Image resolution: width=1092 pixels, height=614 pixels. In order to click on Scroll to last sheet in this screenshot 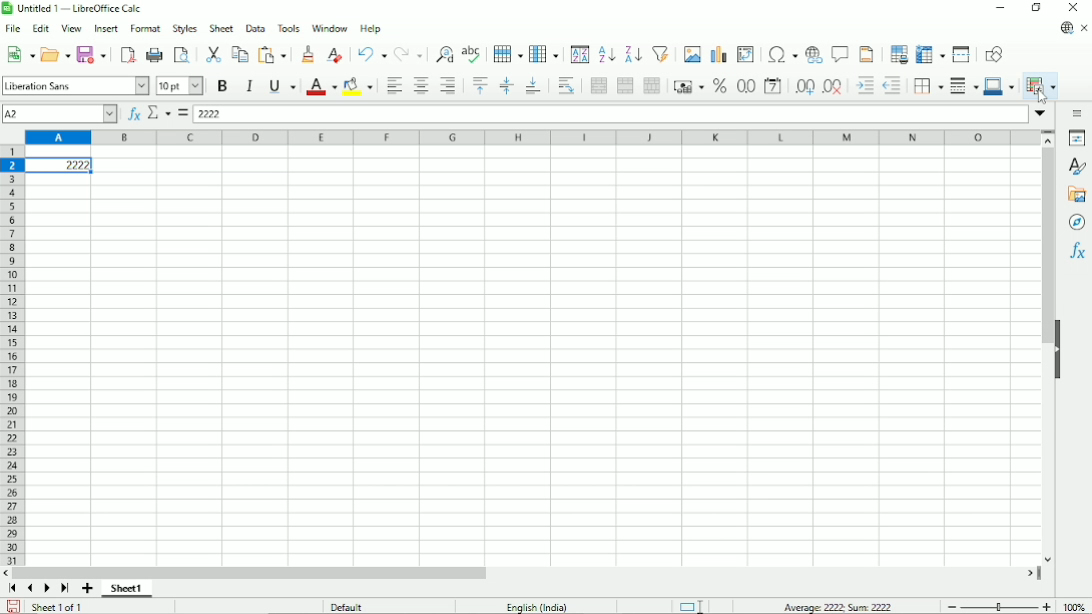, I will do `click(66, 589)`.